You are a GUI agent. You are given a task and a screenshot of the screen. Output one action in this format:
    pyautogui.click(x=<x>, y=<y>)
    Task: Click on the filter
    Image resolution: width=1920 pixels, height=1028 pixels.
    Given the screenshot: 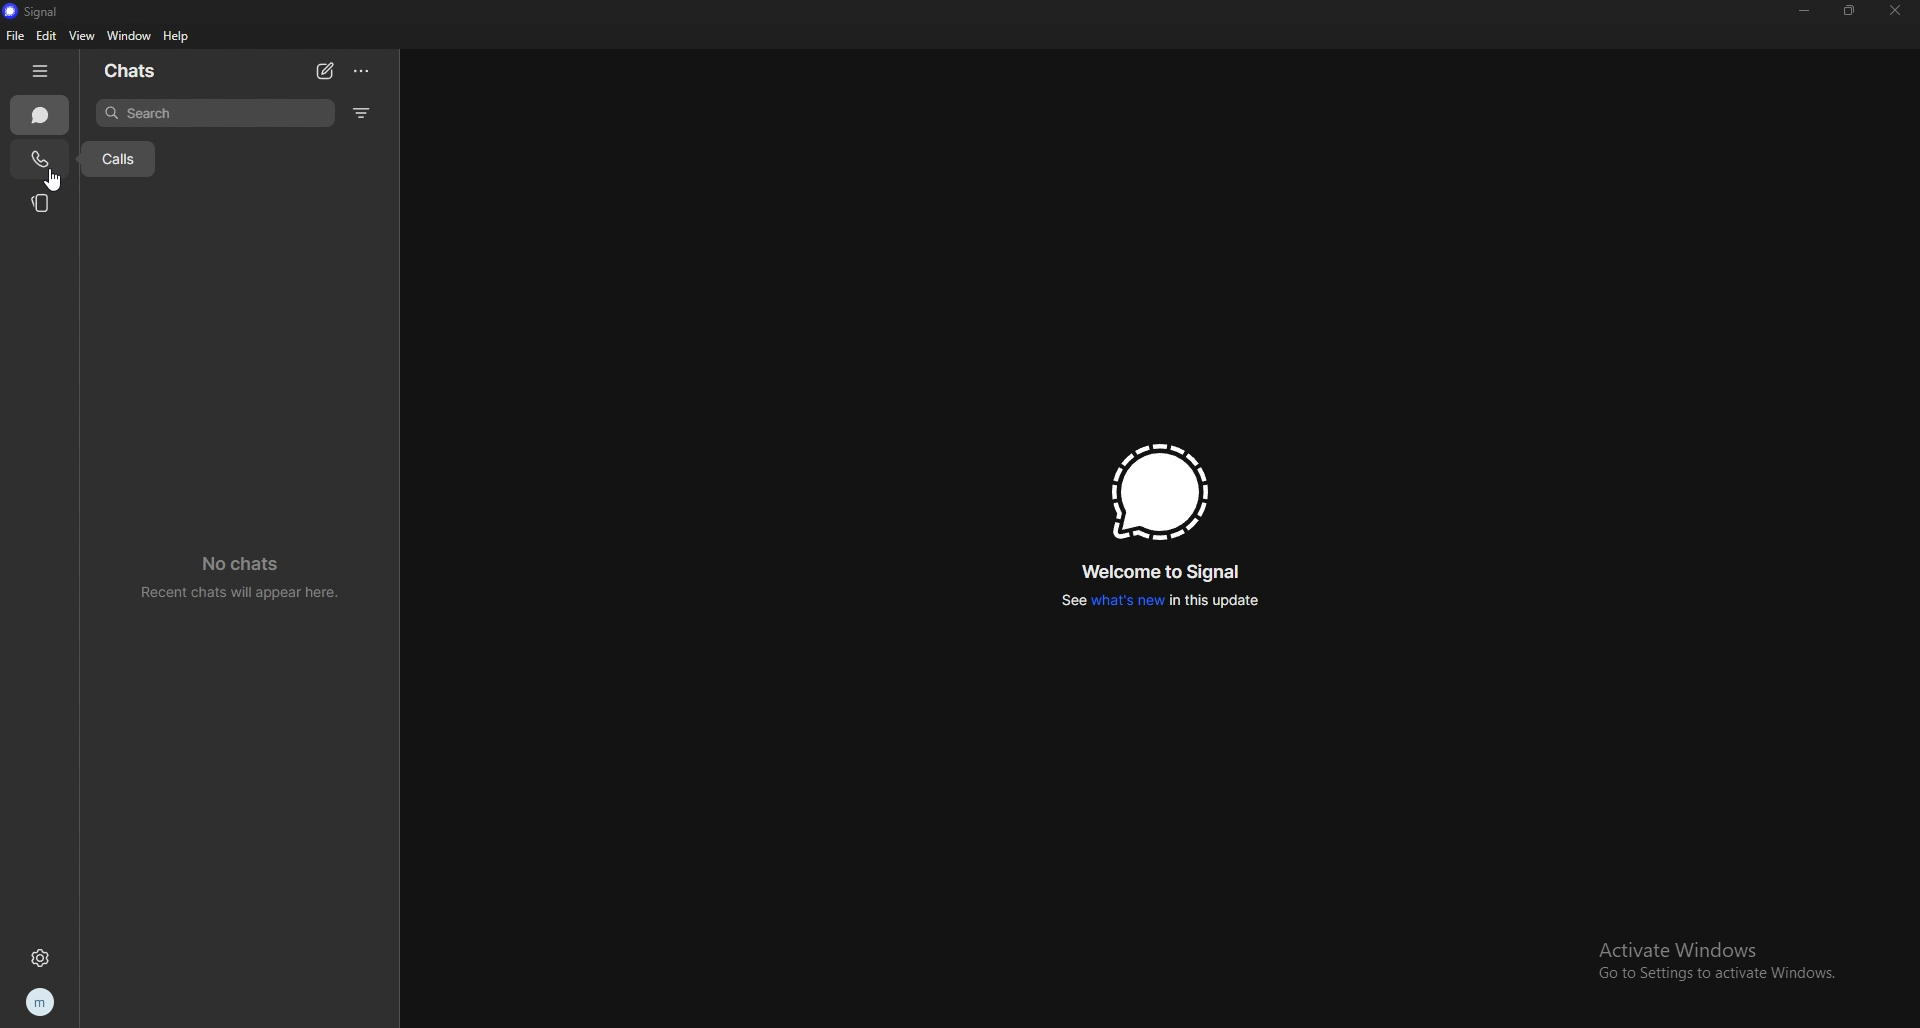 What is the action you would take?
    pyautogui.click(x=364, y=112)
    